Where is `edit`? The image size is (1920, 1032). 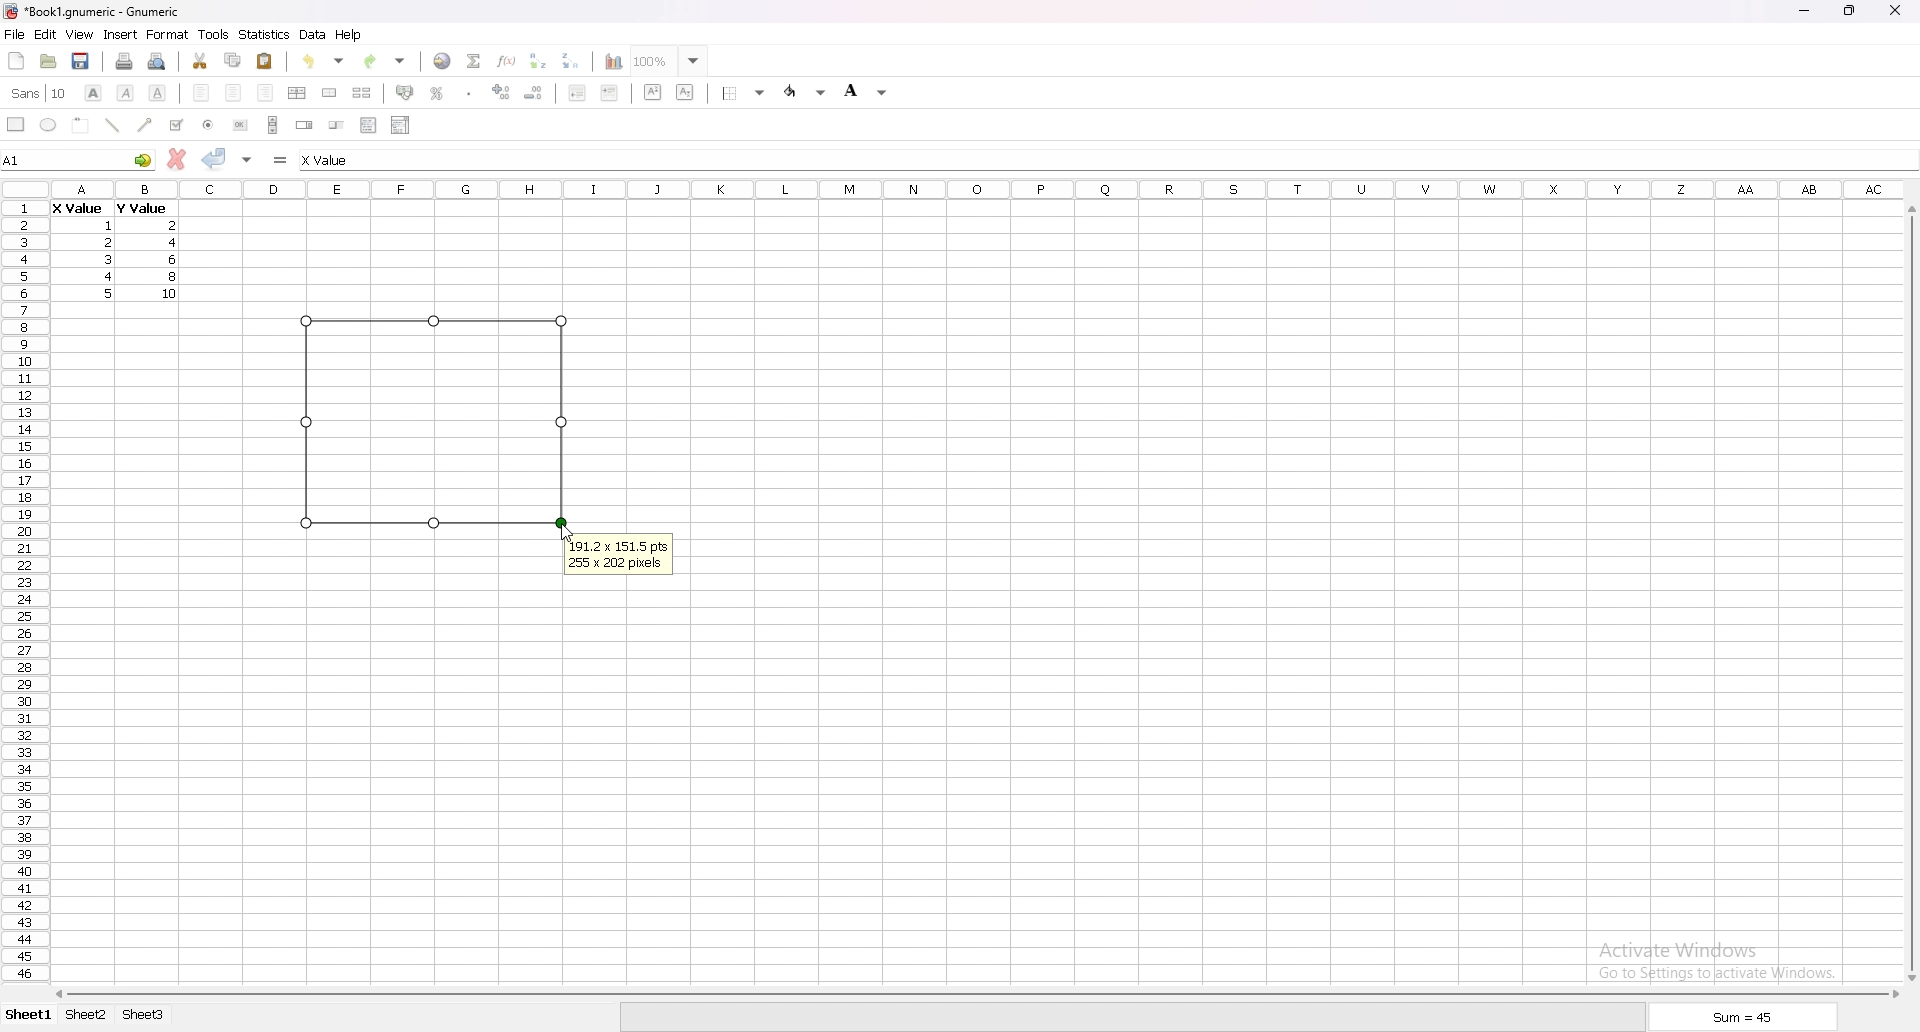 edit is located at coordinates (45, 34).